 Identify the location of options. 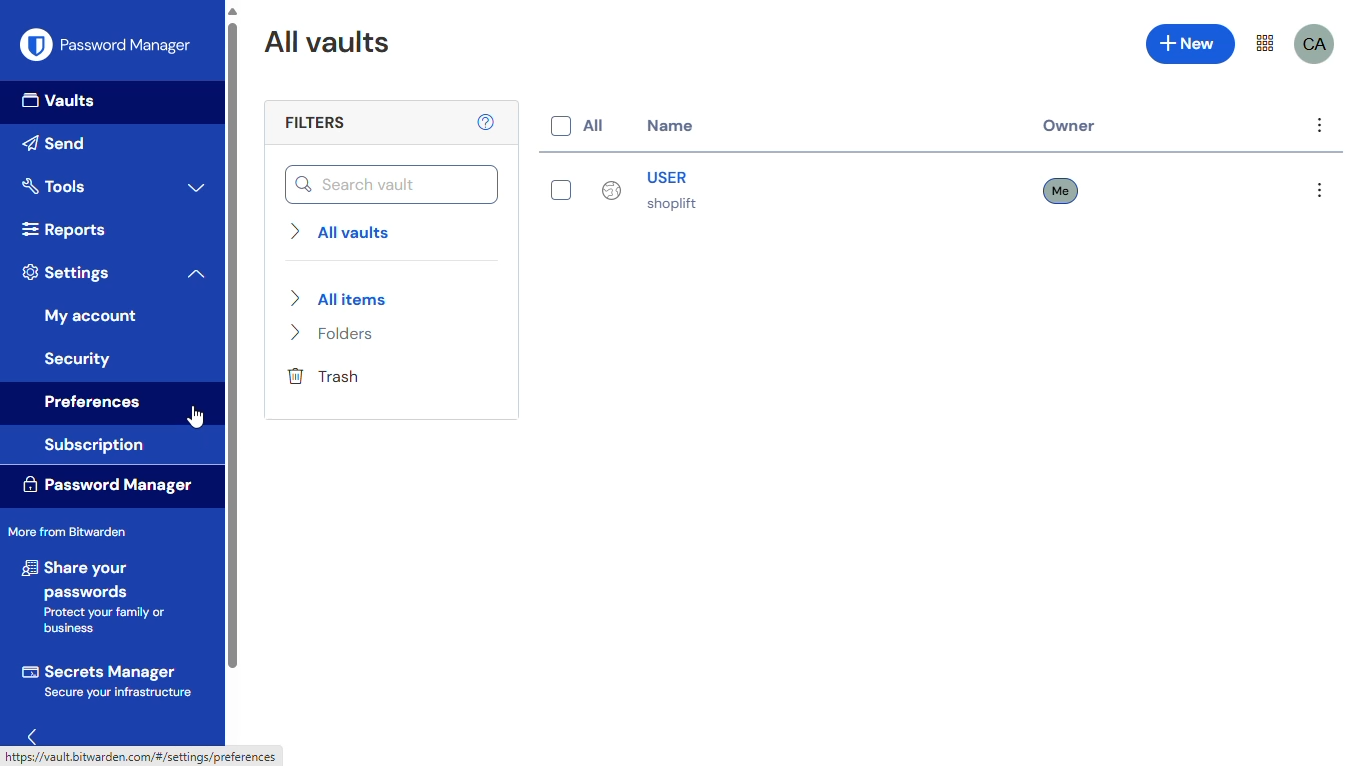
(1320, 125).